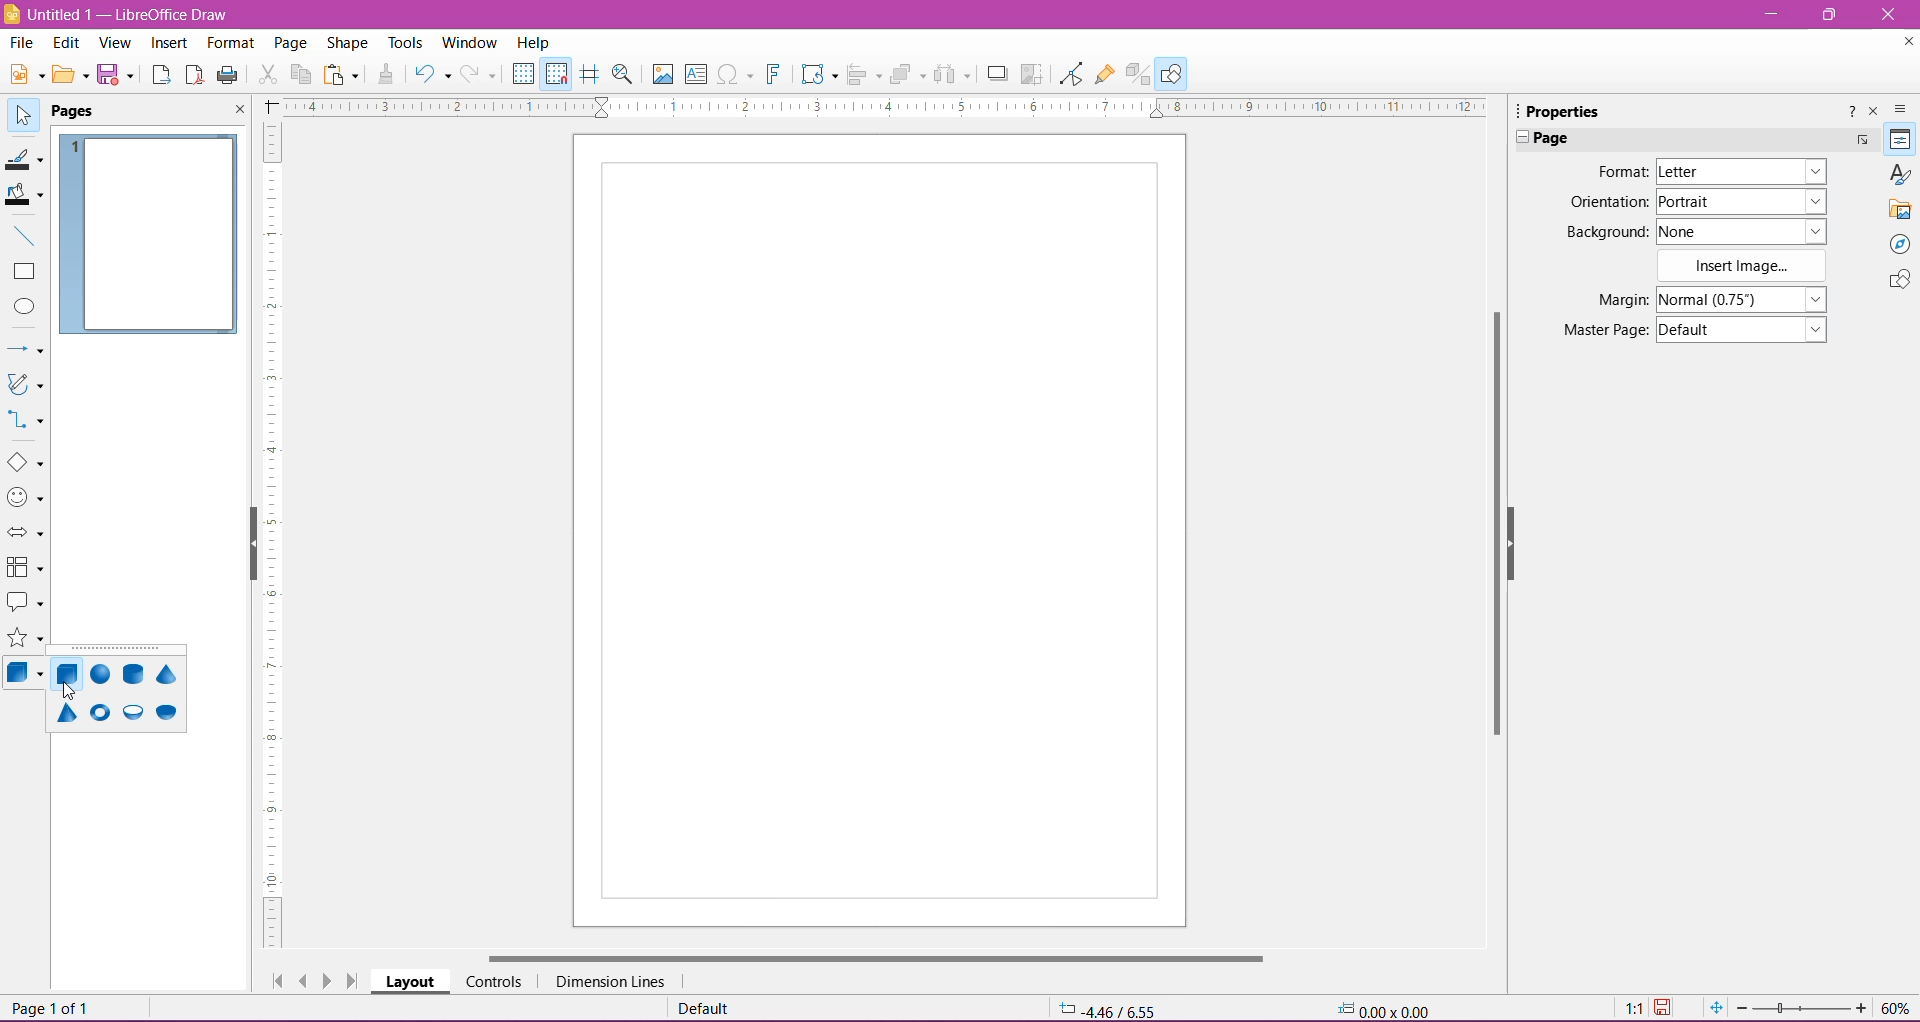  Describe the element at coordinates (229, 76) in the screenshot. I see `Print` at that location.